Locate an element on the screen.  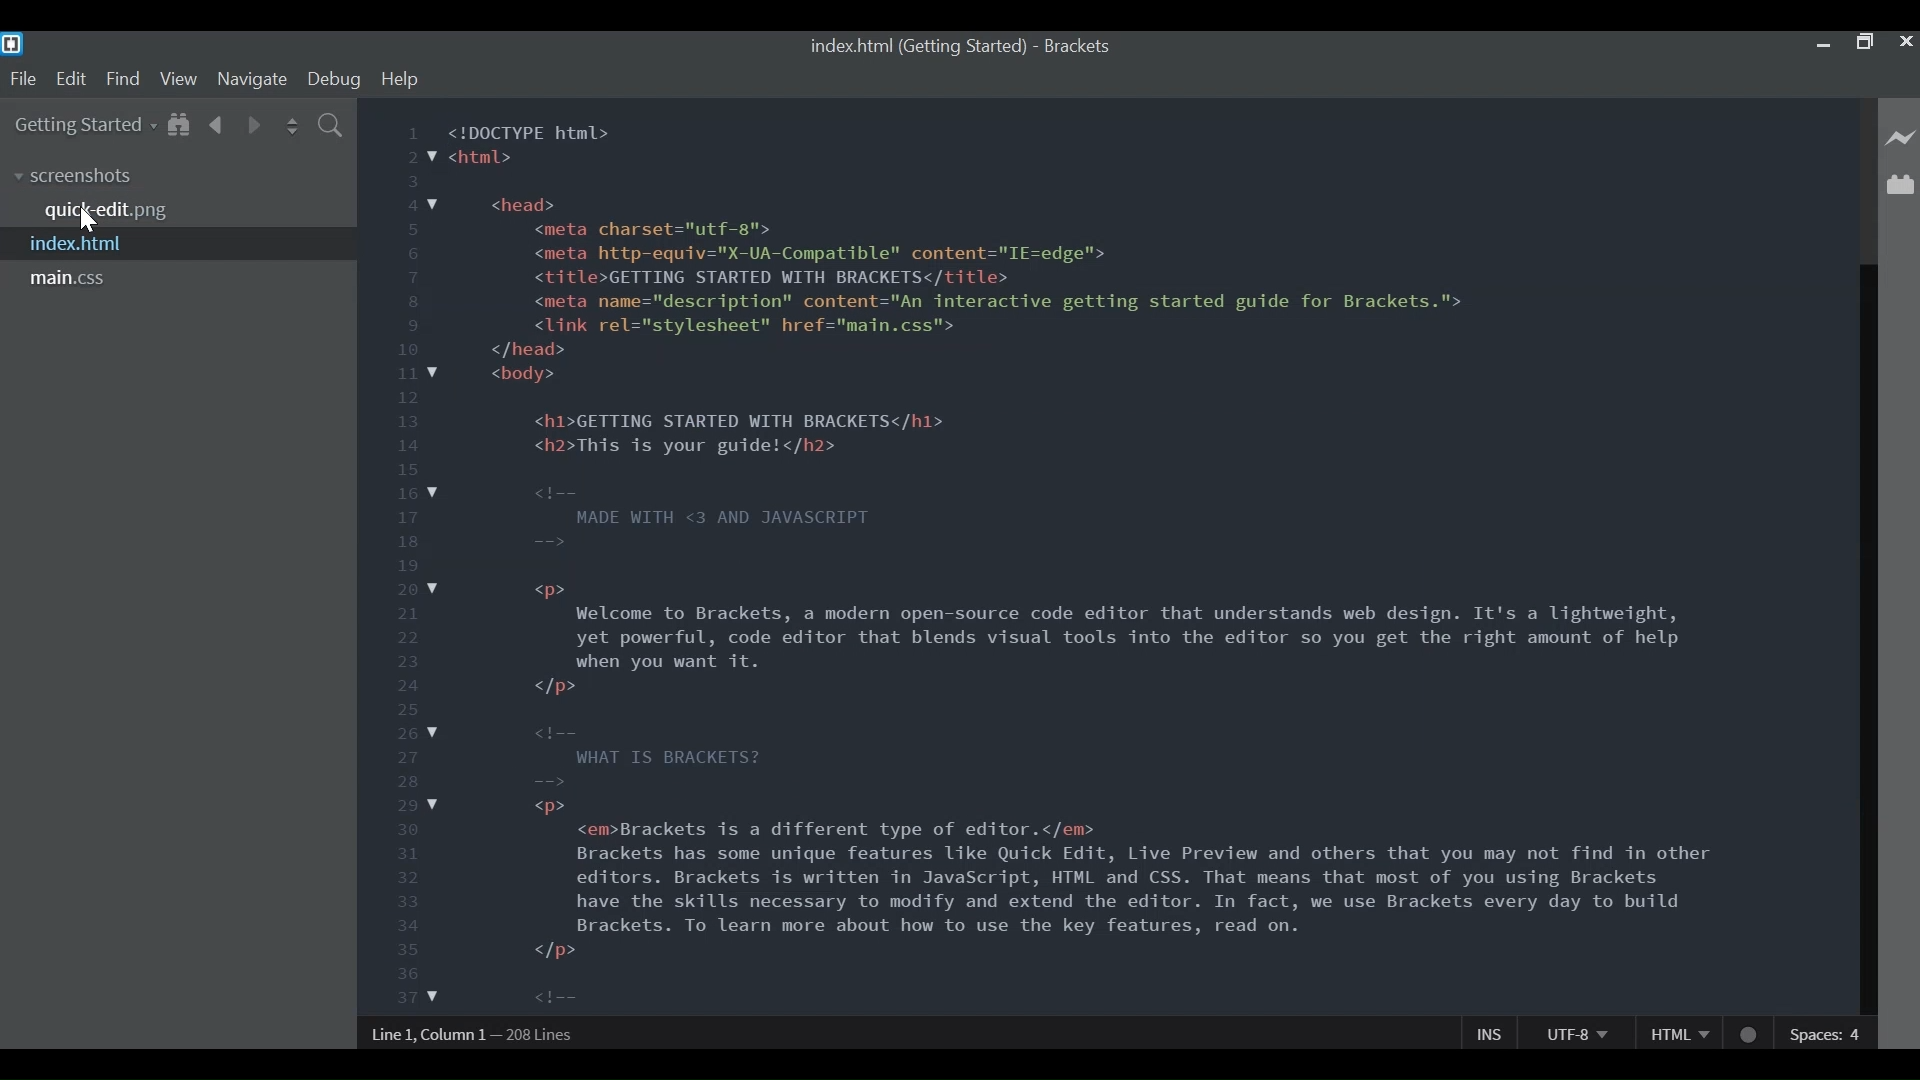
Find In Files is located at coordinates (333, 126).